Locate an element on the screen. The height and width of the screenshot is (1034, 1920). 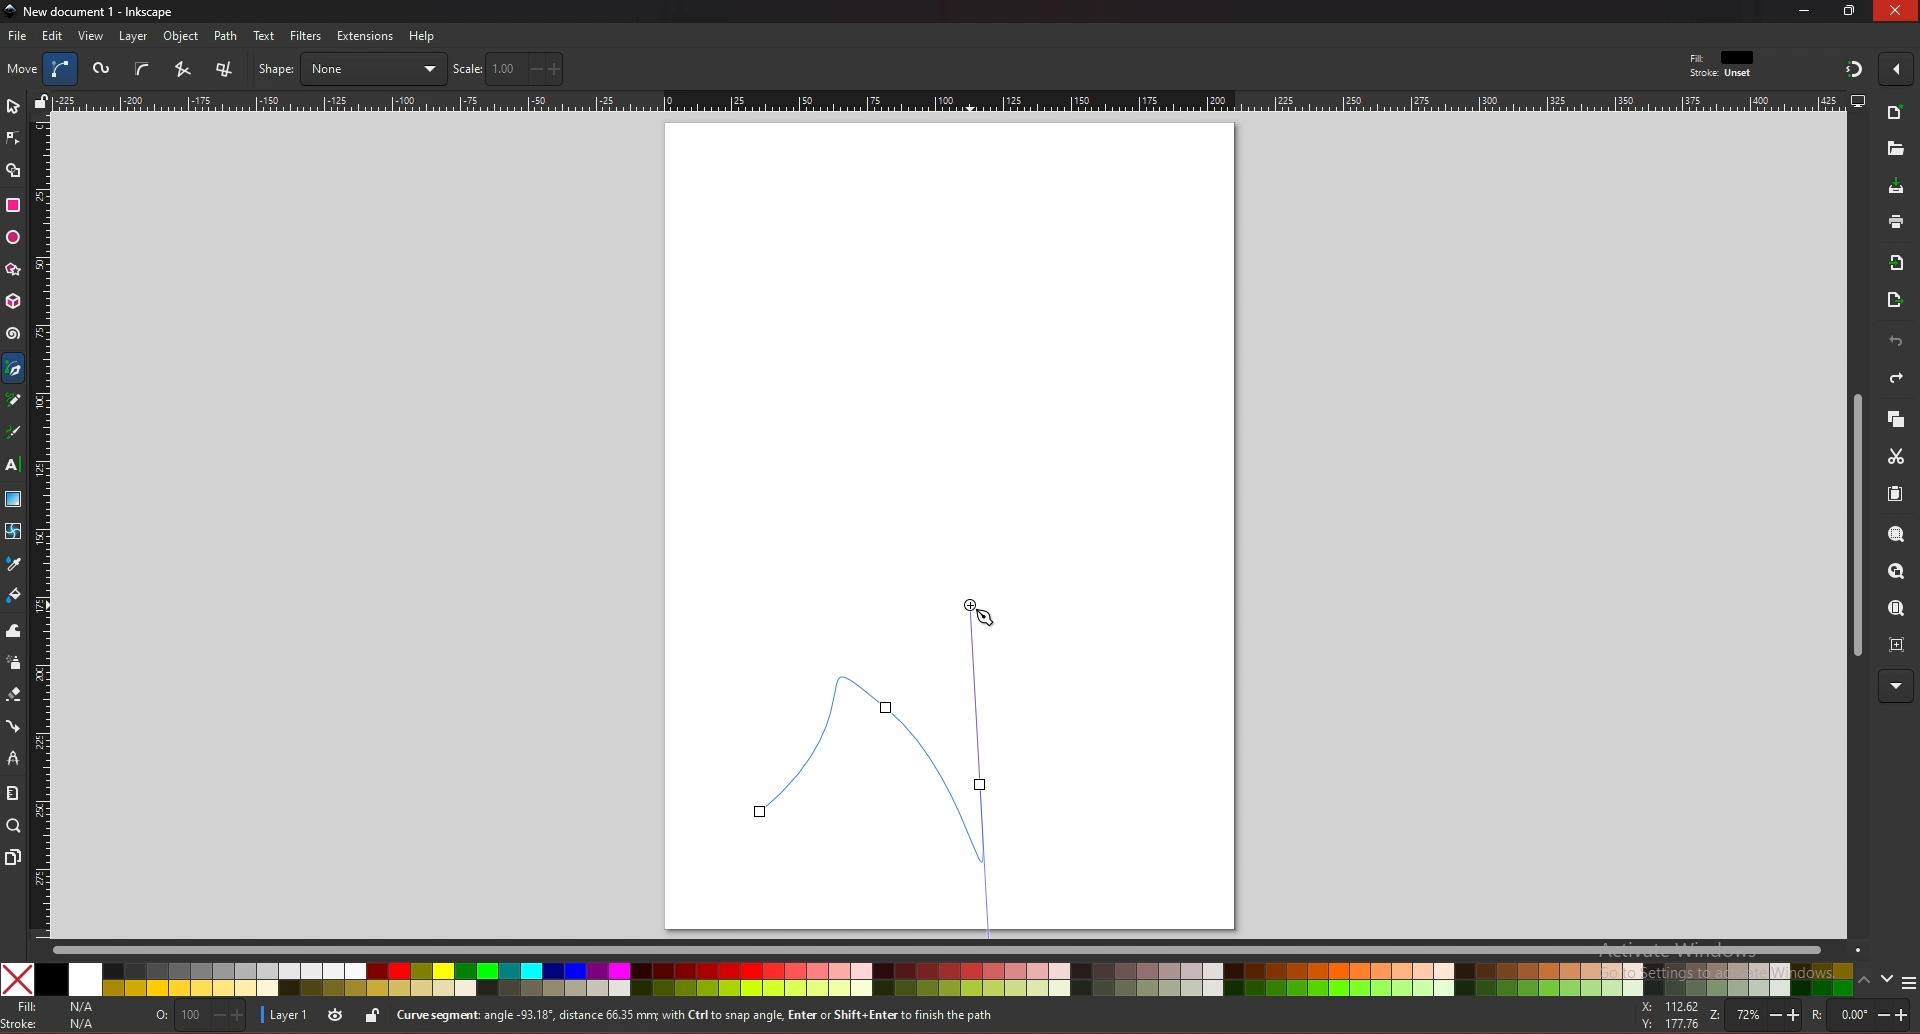
save is located at coordinates (1897, 188).